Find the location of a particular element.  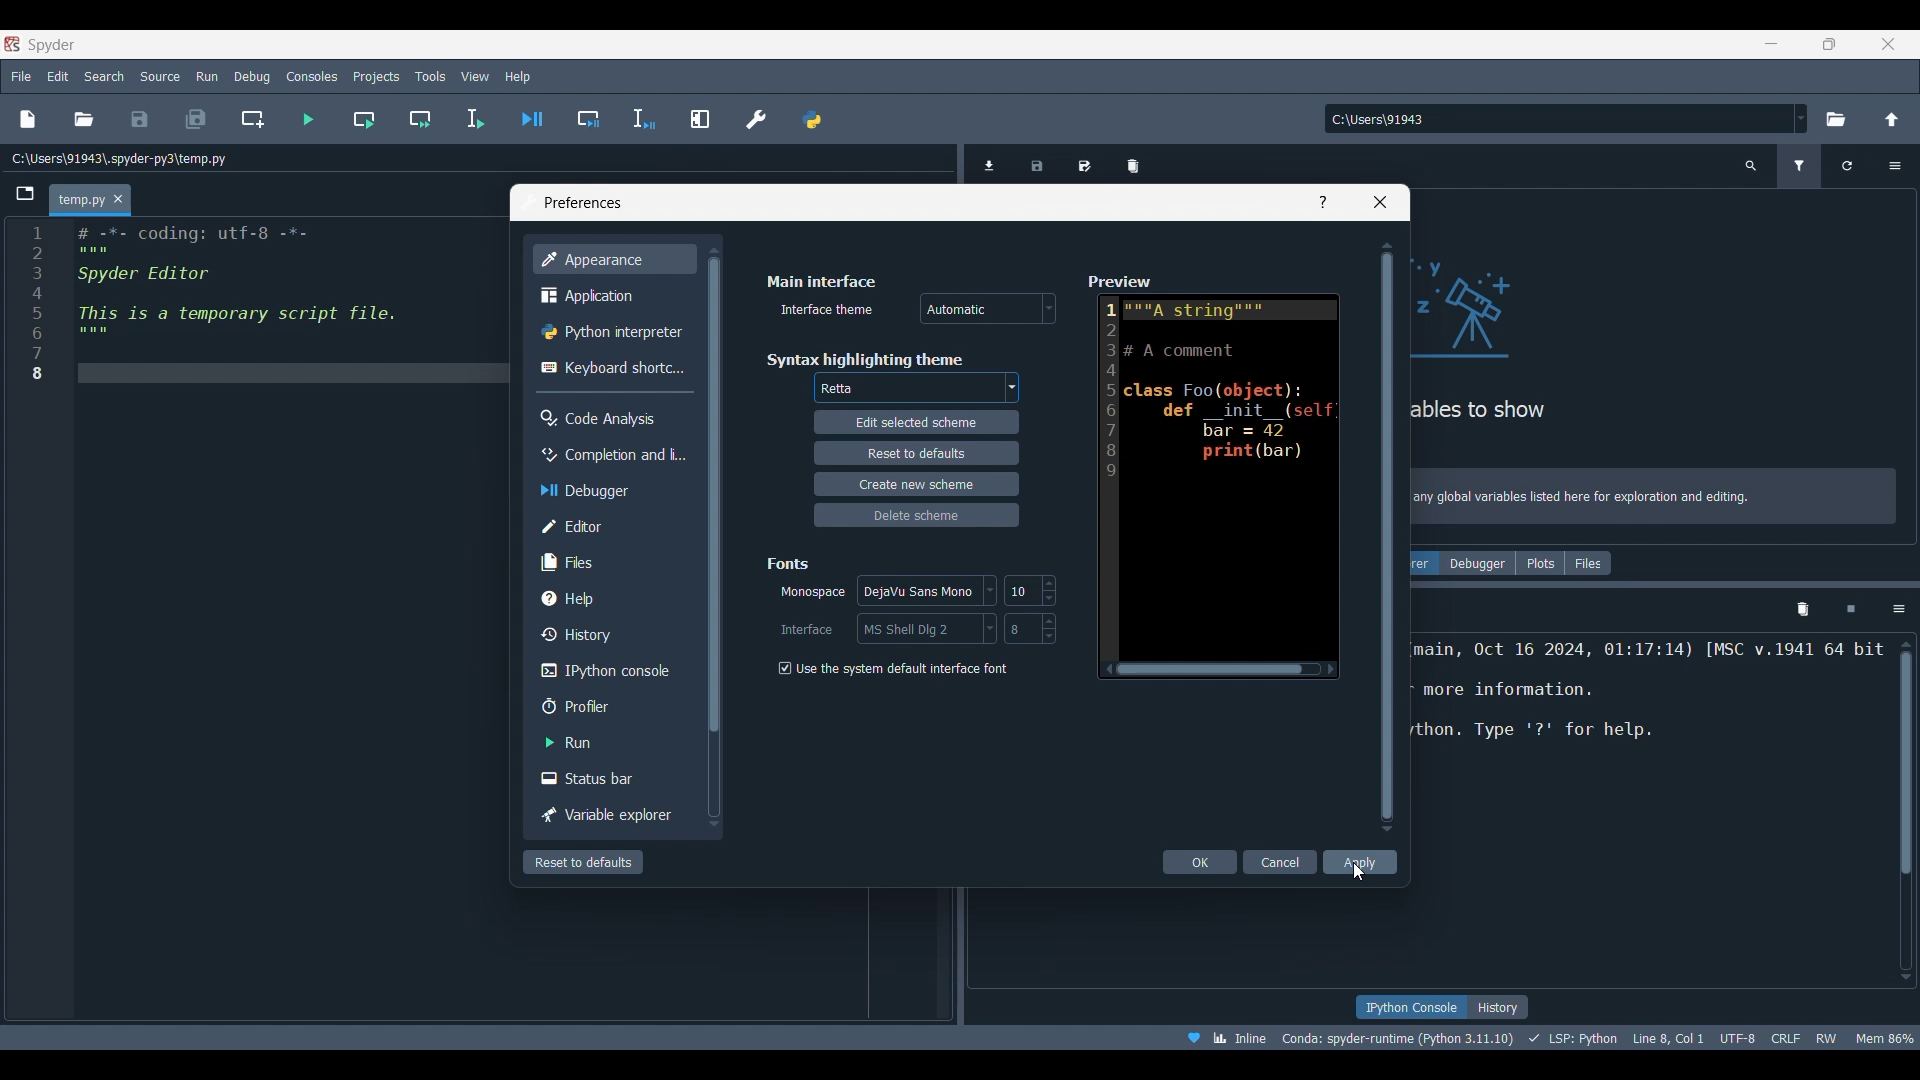

Plots is located at coordinates (1540, 563).